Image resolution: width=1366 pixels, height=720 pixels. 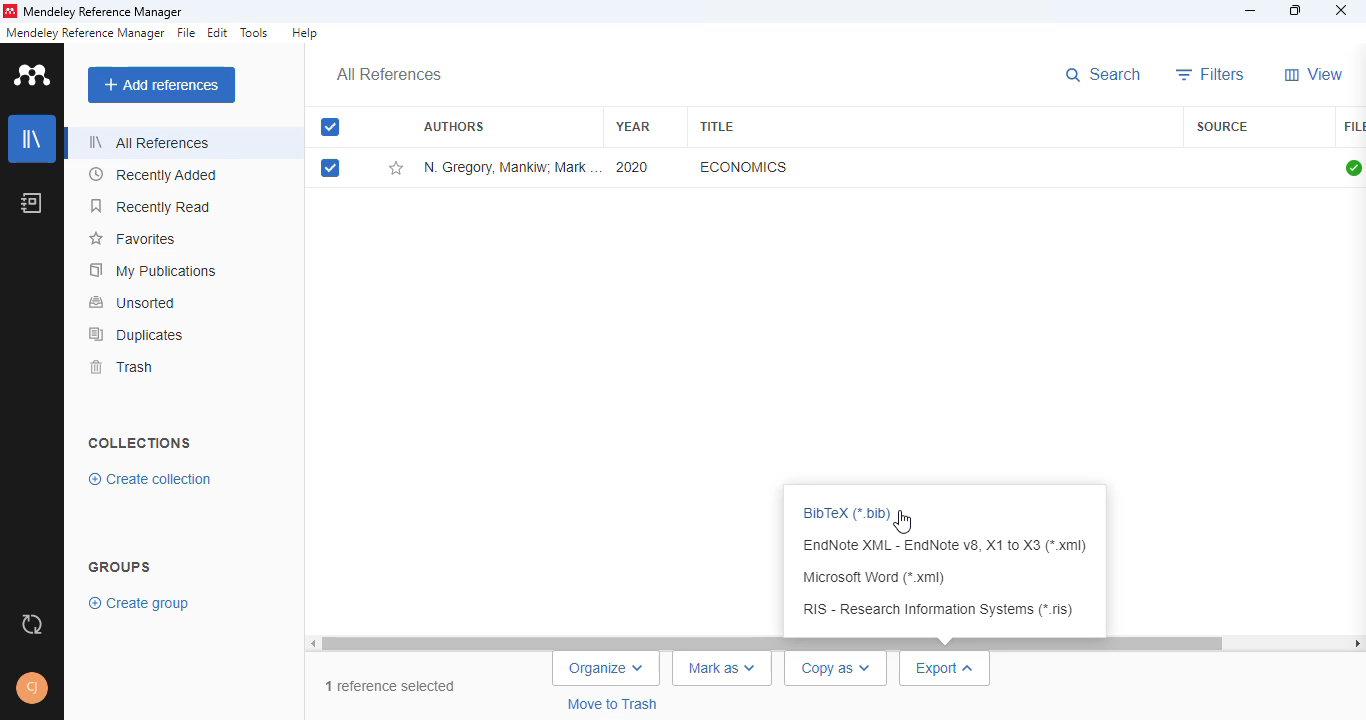 What do you see at coordinates (1353, 168) in the screenshot?
I see `all files downloaded` at bounding box center [1353, 168].